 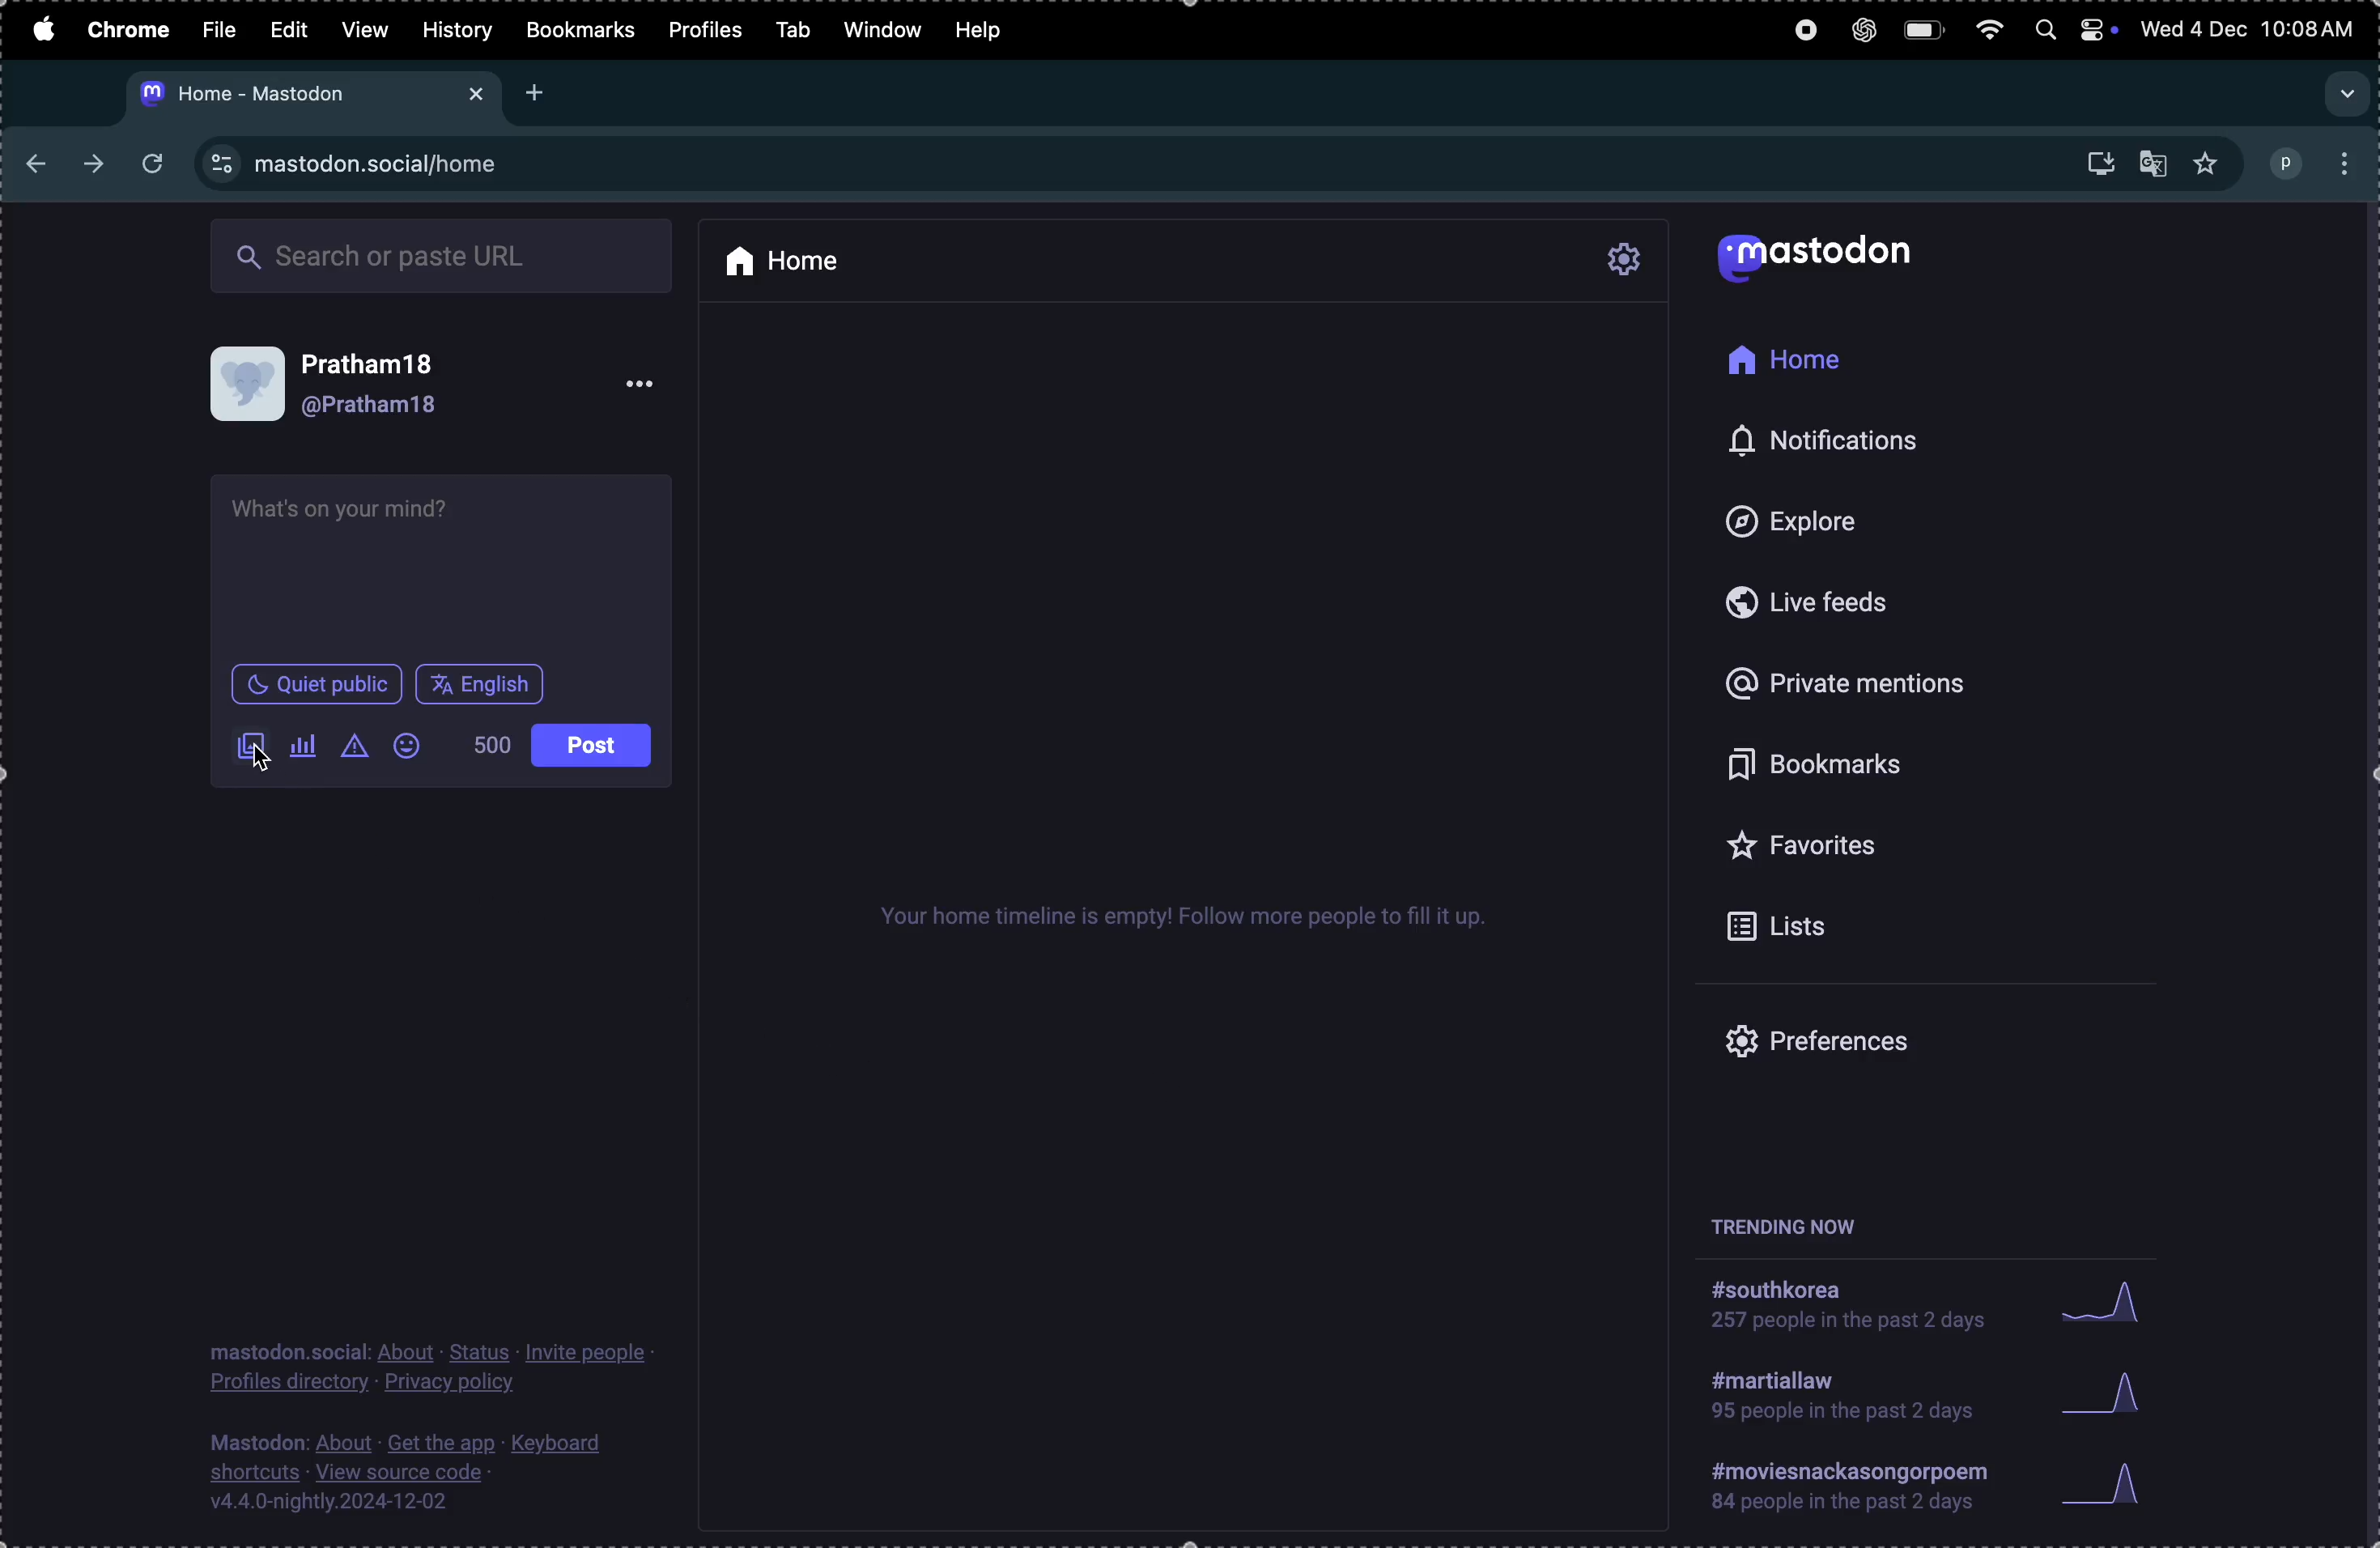 What do you see at coordinates (1797, 34) in the screenshot?
I see `record` at bounding box center [1797, 34].